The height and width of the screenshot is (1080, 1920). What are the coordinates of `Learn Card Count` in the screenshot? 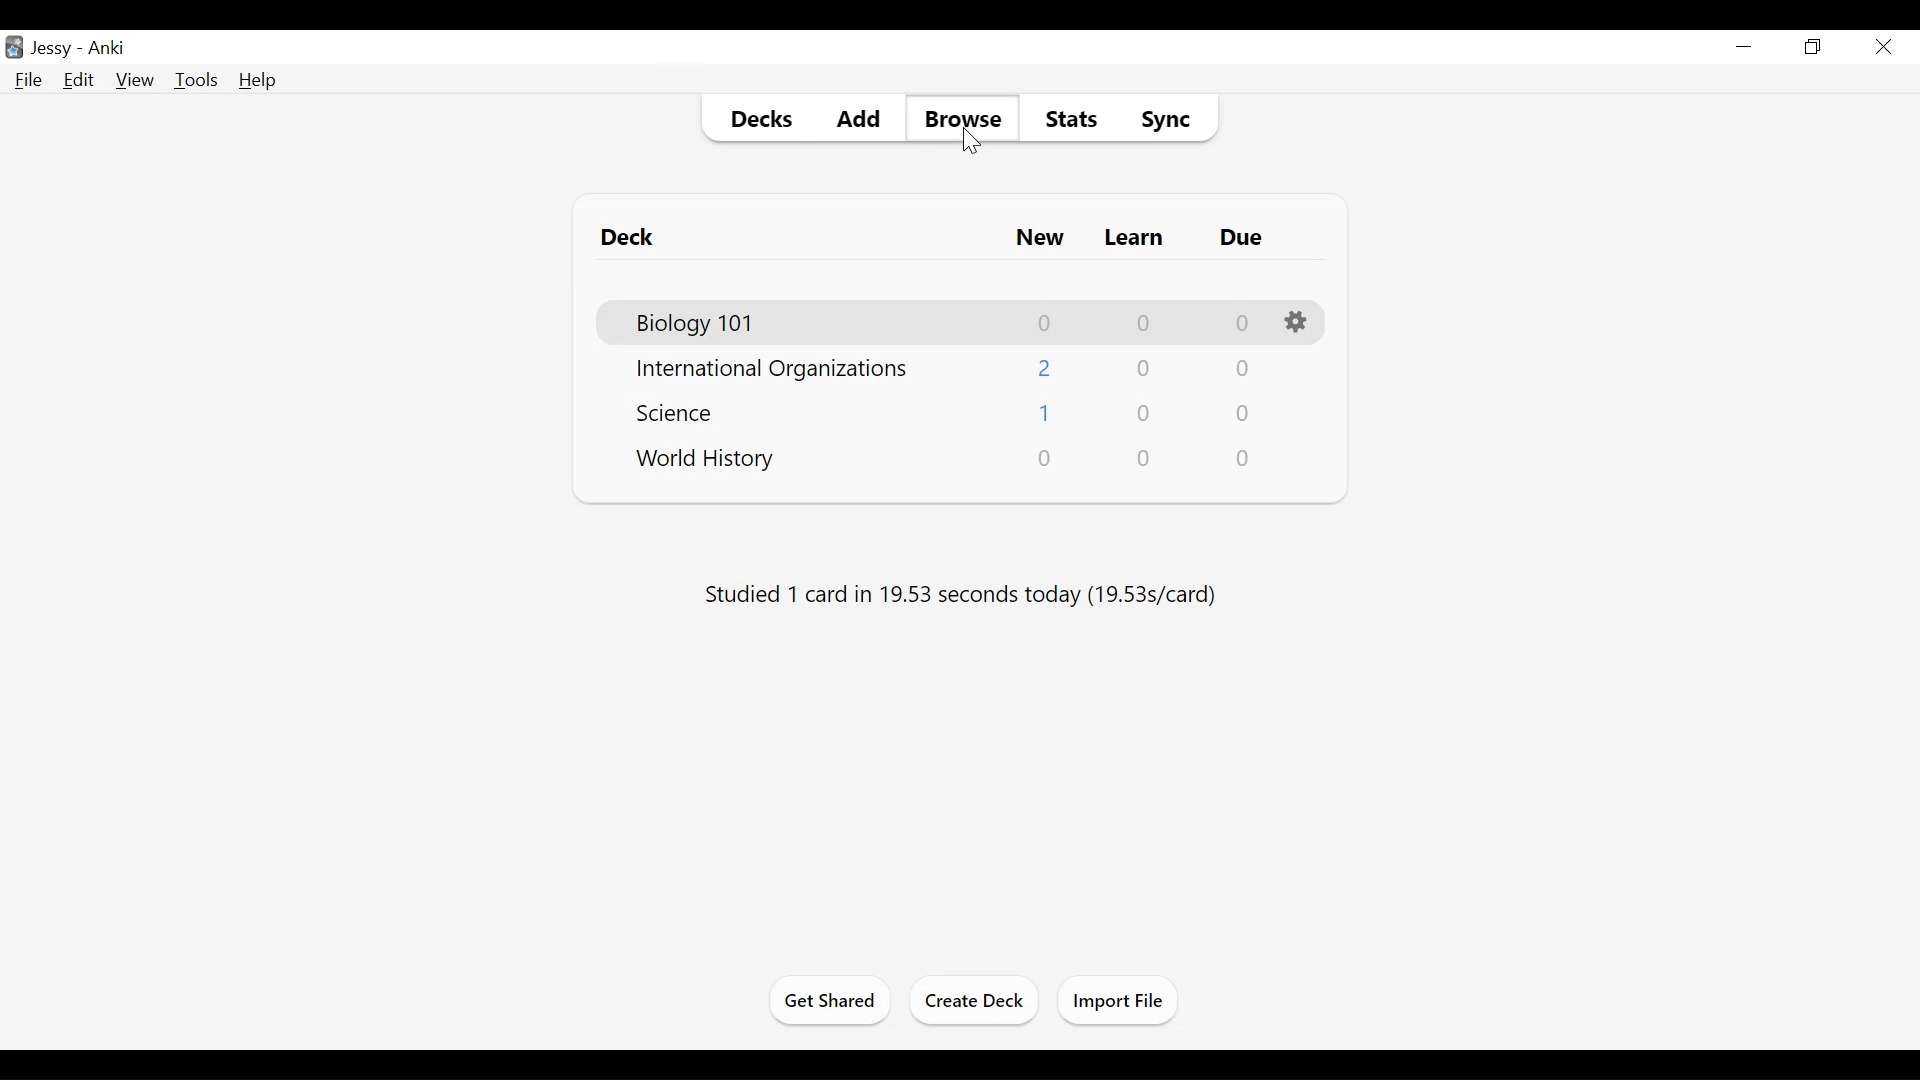 It's located at (1142, 413).